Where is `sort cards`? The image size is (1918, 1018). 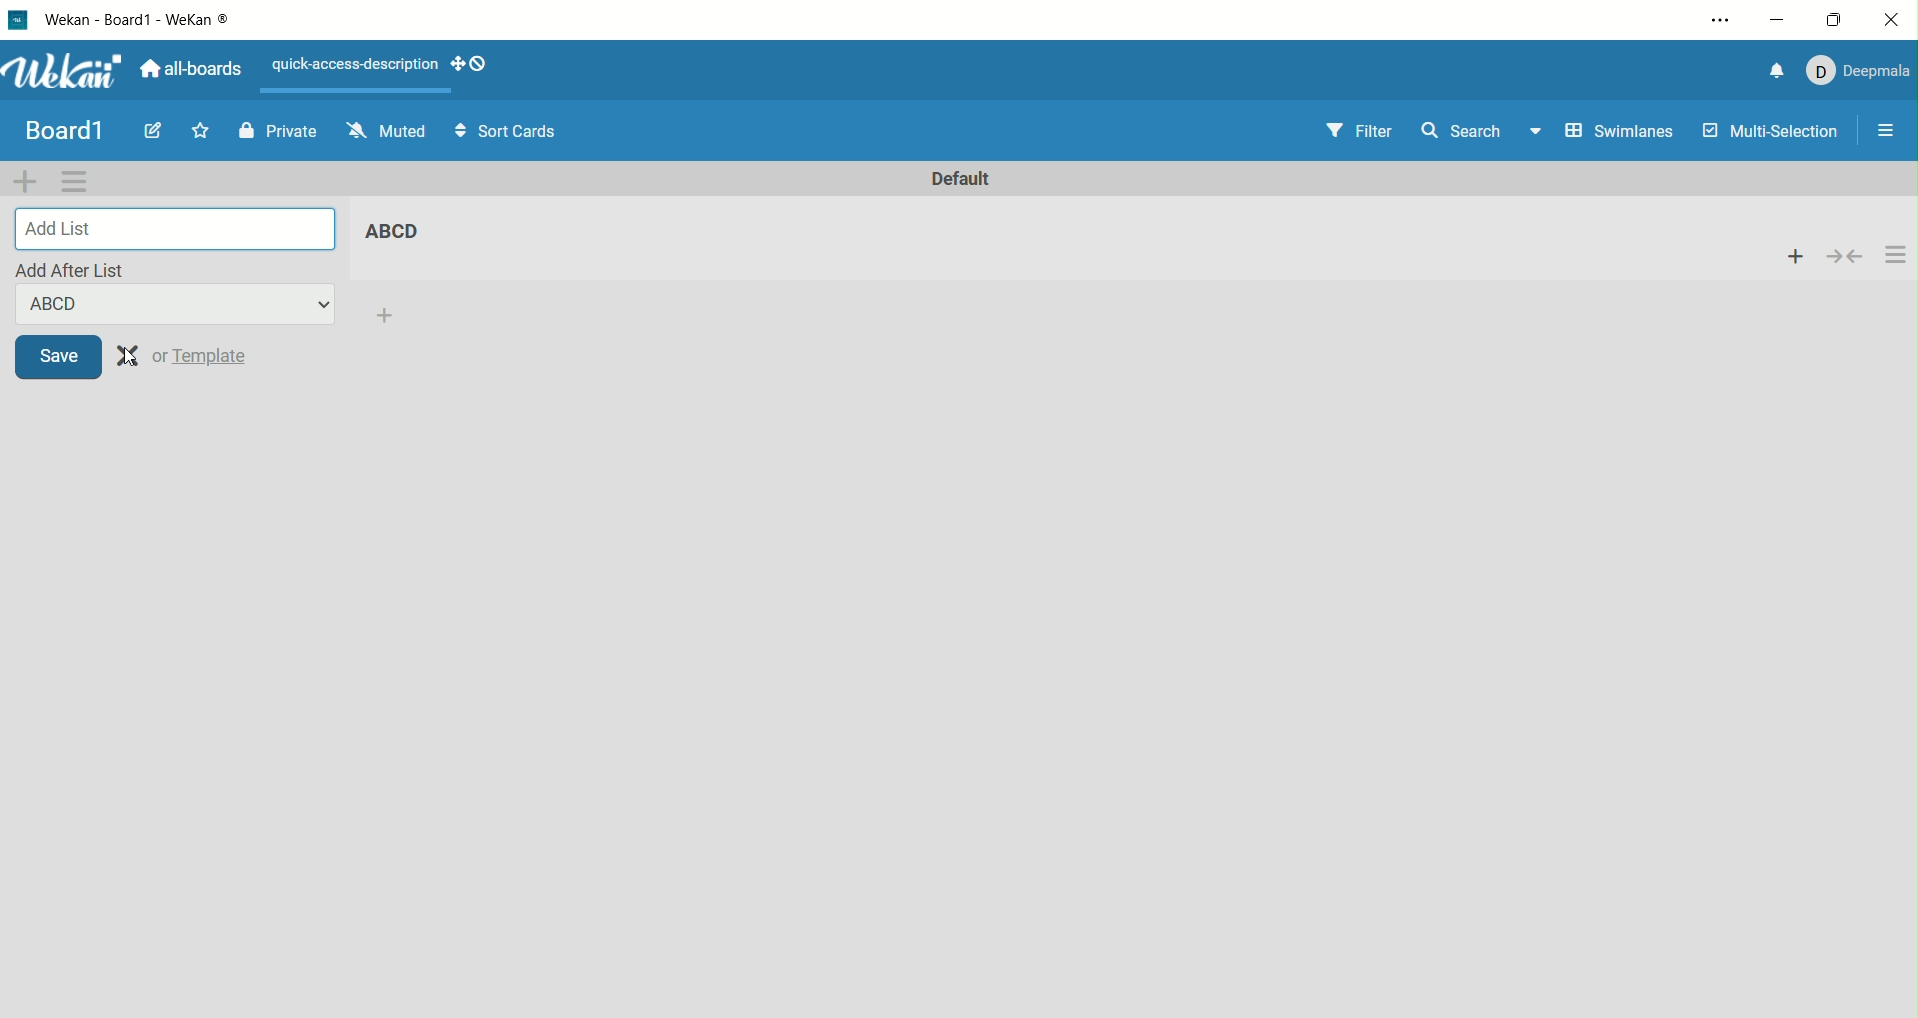 sort cards is located at coordinates (508, 131).